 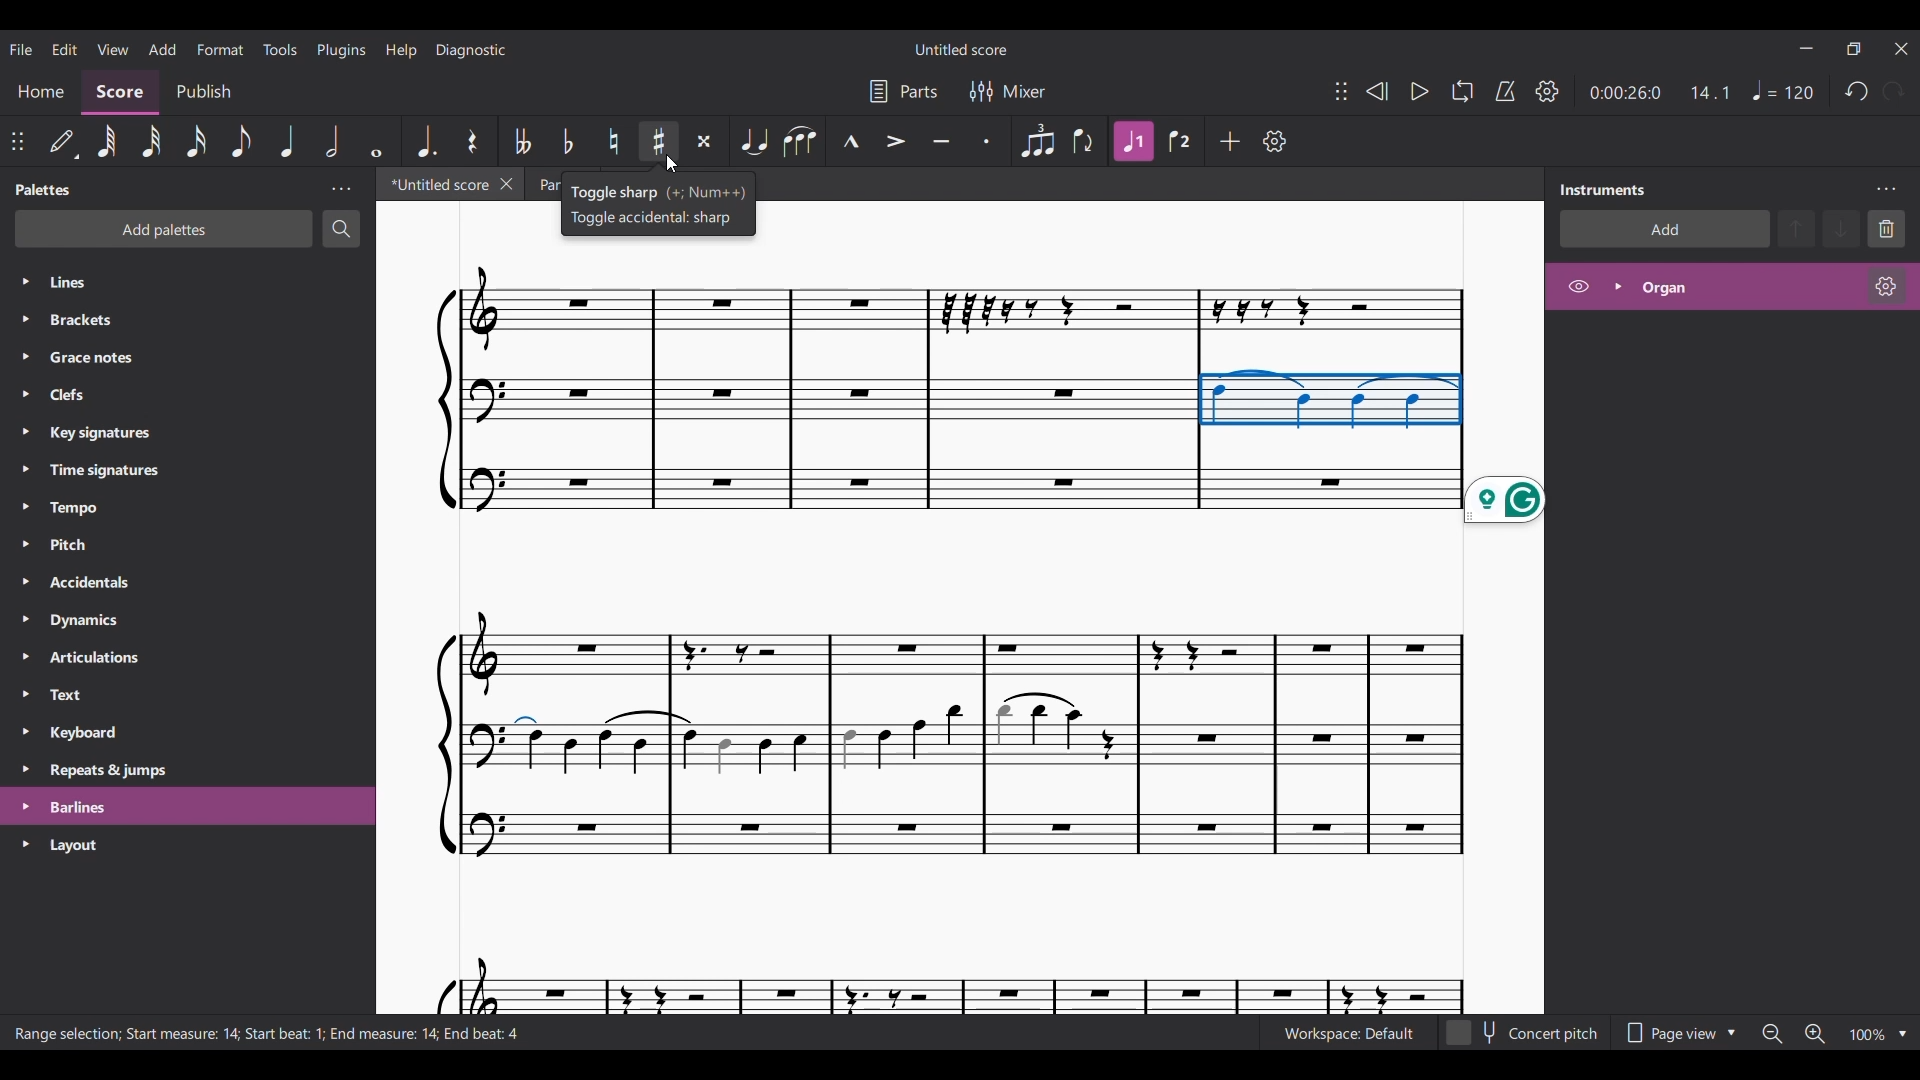 What do you see at coordinates (1349, 1033) in the screenshot?
I see `Current workspace settings` at bounding box center [1349, 1033].